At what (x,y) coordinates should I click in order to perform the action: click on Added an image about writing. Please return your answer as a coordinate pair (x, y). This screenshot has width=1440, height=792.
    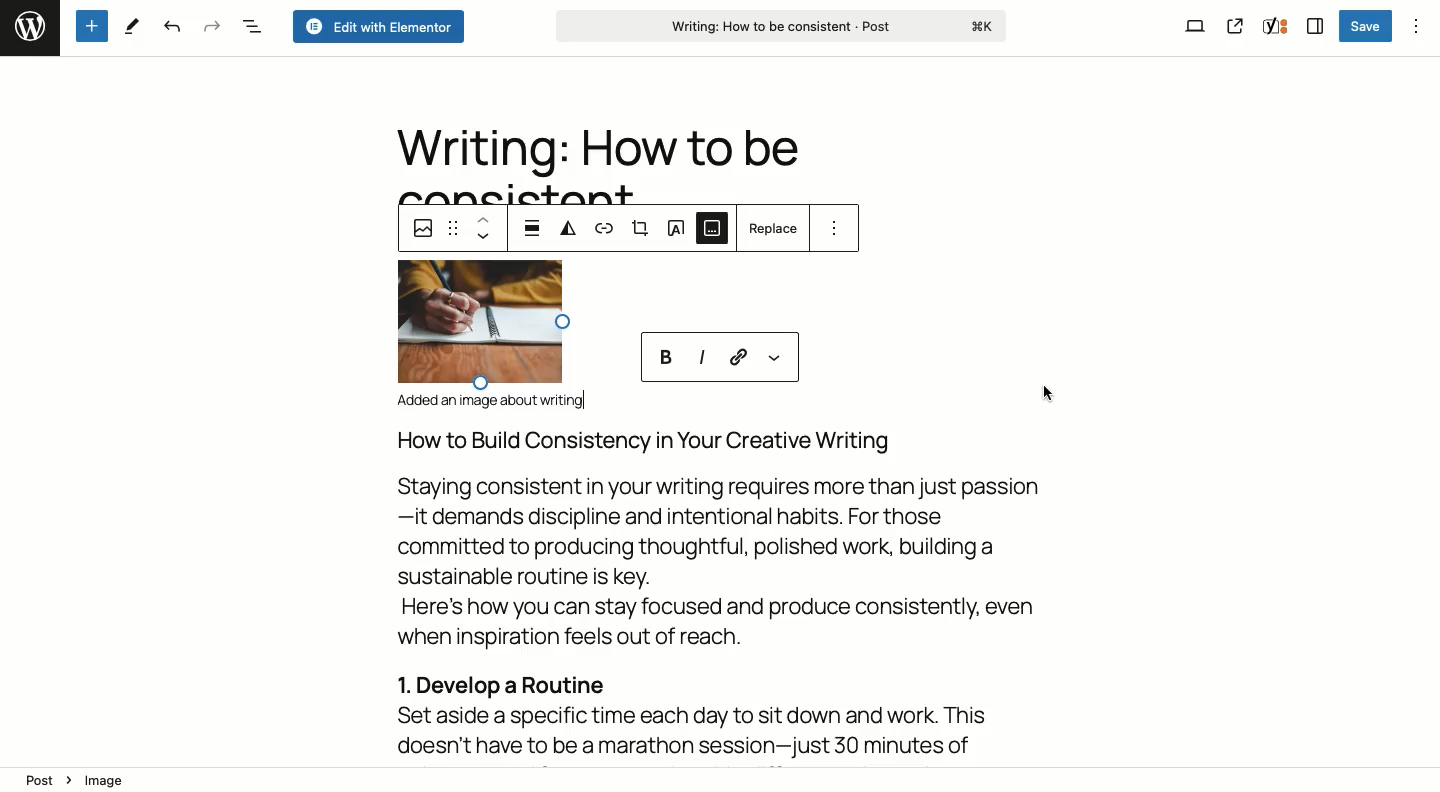
    Looking at the image, I should click on (498, 402).